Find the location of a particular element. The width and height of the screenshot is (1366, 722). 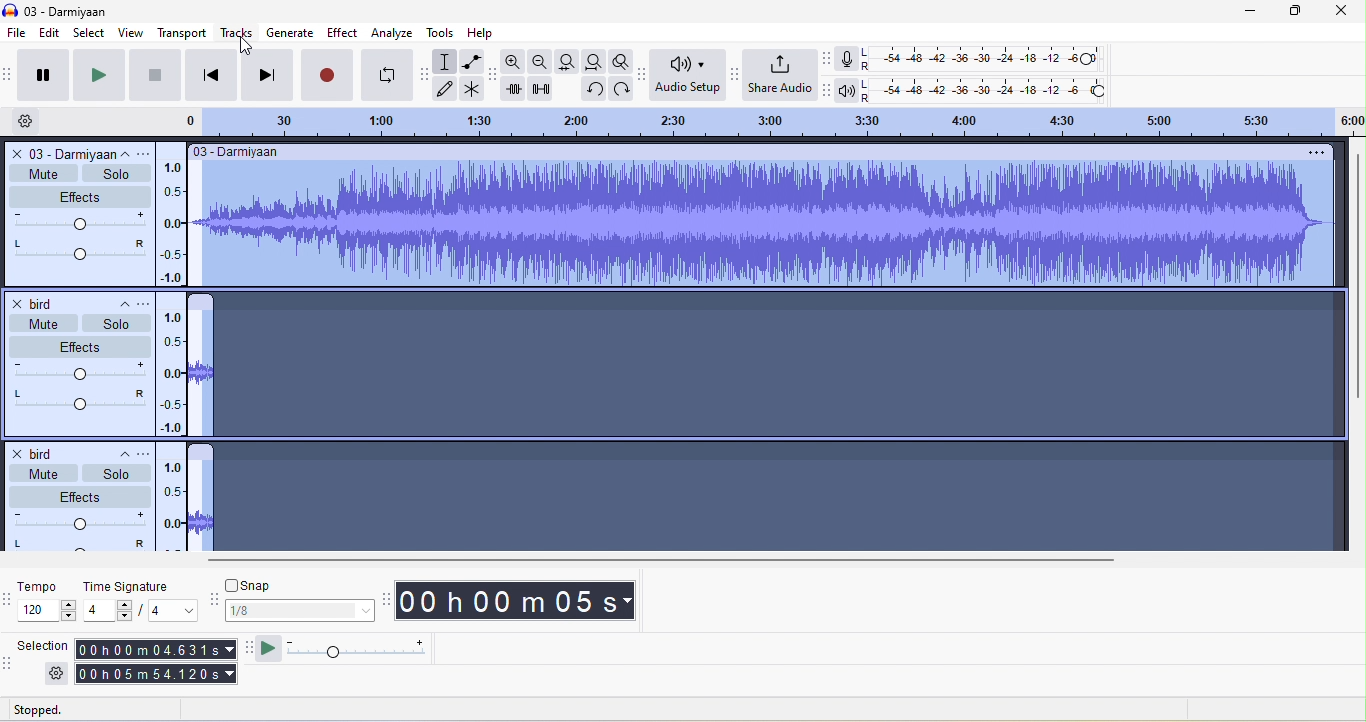

help is located at coordinates (486, 31).